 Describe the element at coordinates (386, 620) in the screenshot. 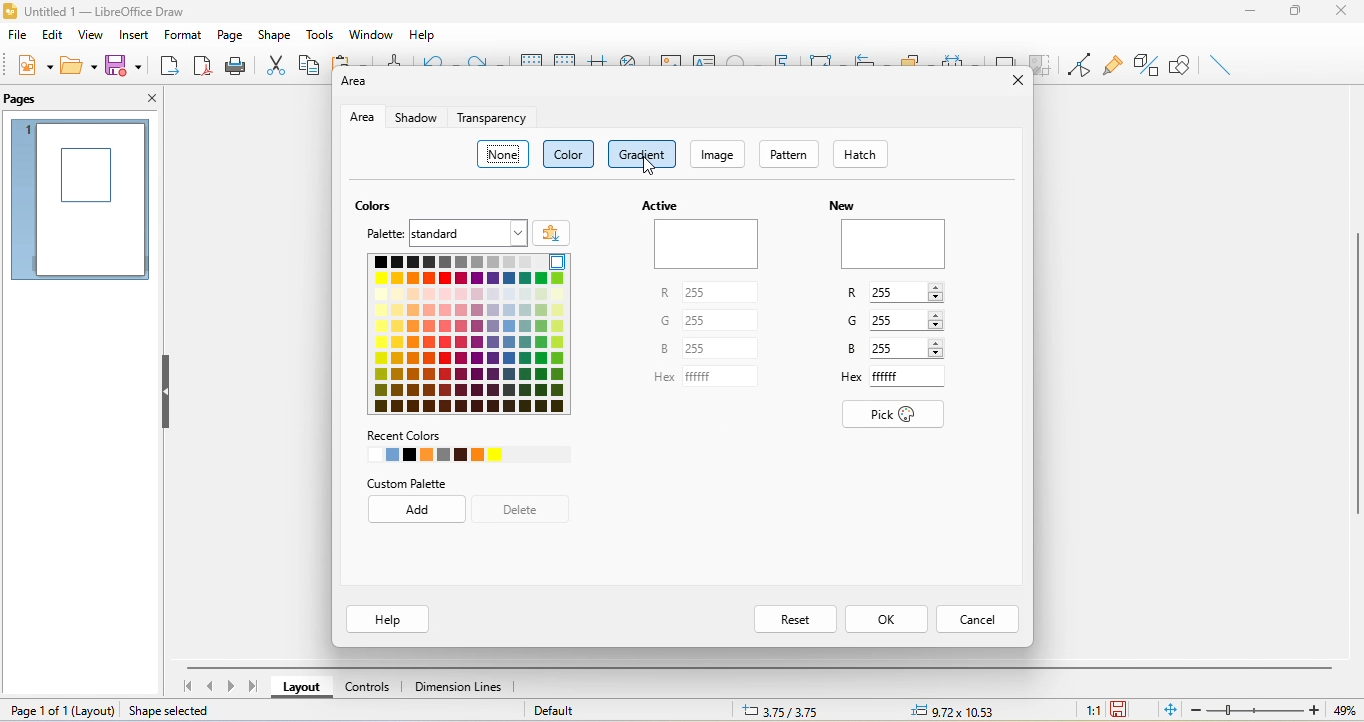

I see `help` at that location.